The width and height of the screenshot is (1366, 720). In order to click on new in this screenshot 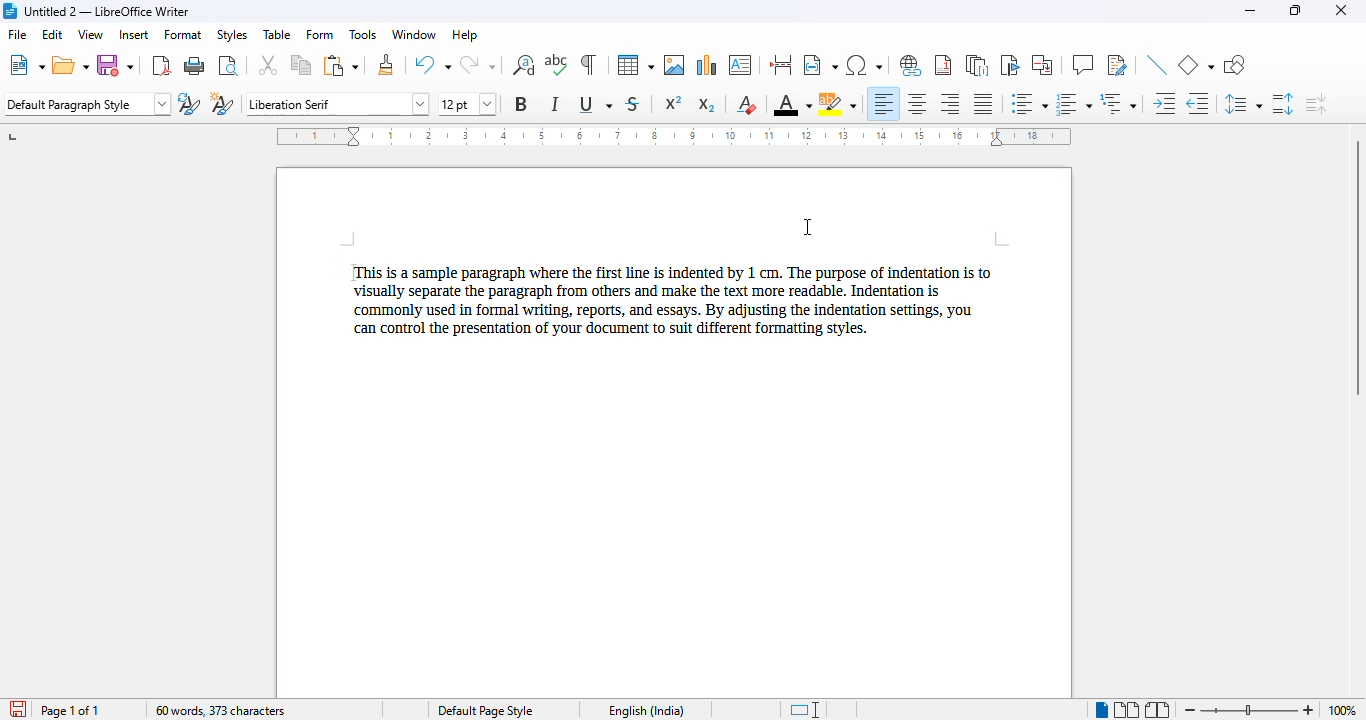, I will do `click(27, 65)`.